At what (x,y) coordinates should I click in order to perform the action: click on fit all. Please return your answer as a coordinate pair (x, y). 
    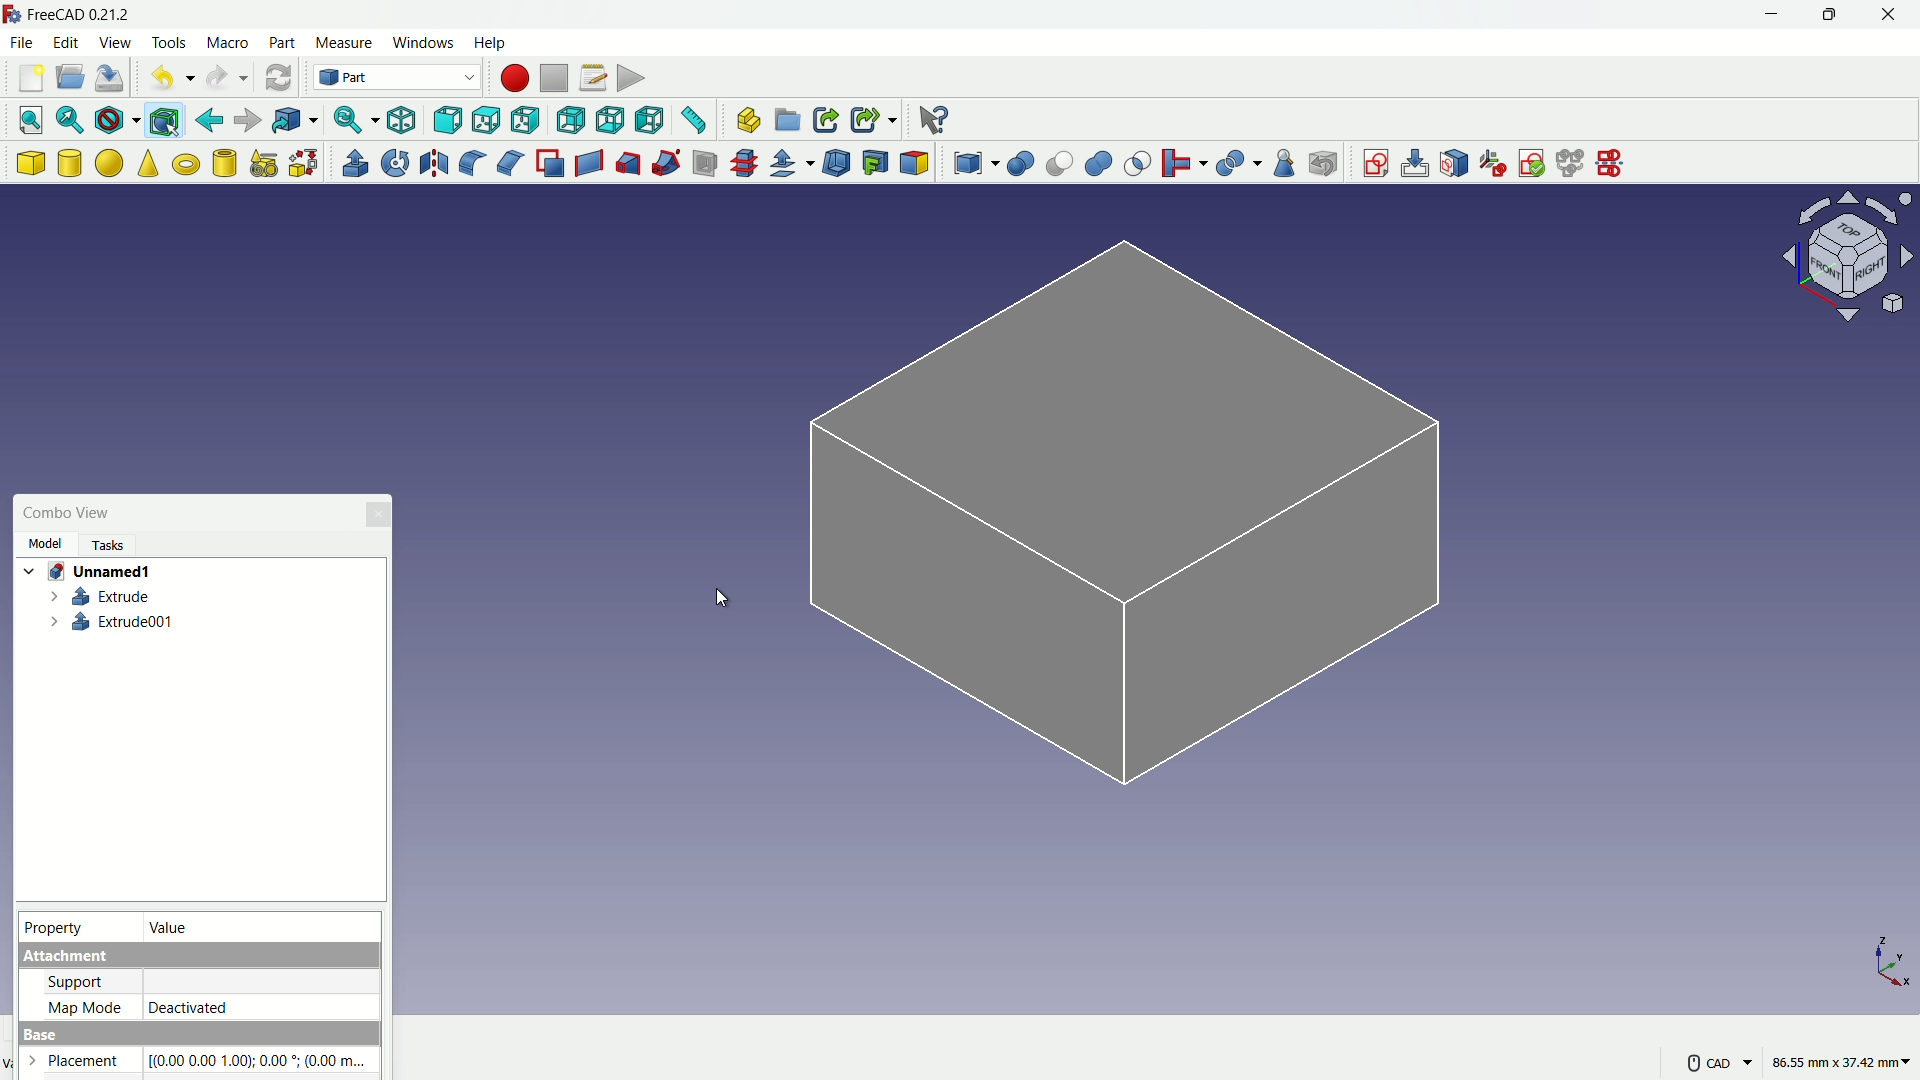
    Looking at the image, I should click on (33, 120).